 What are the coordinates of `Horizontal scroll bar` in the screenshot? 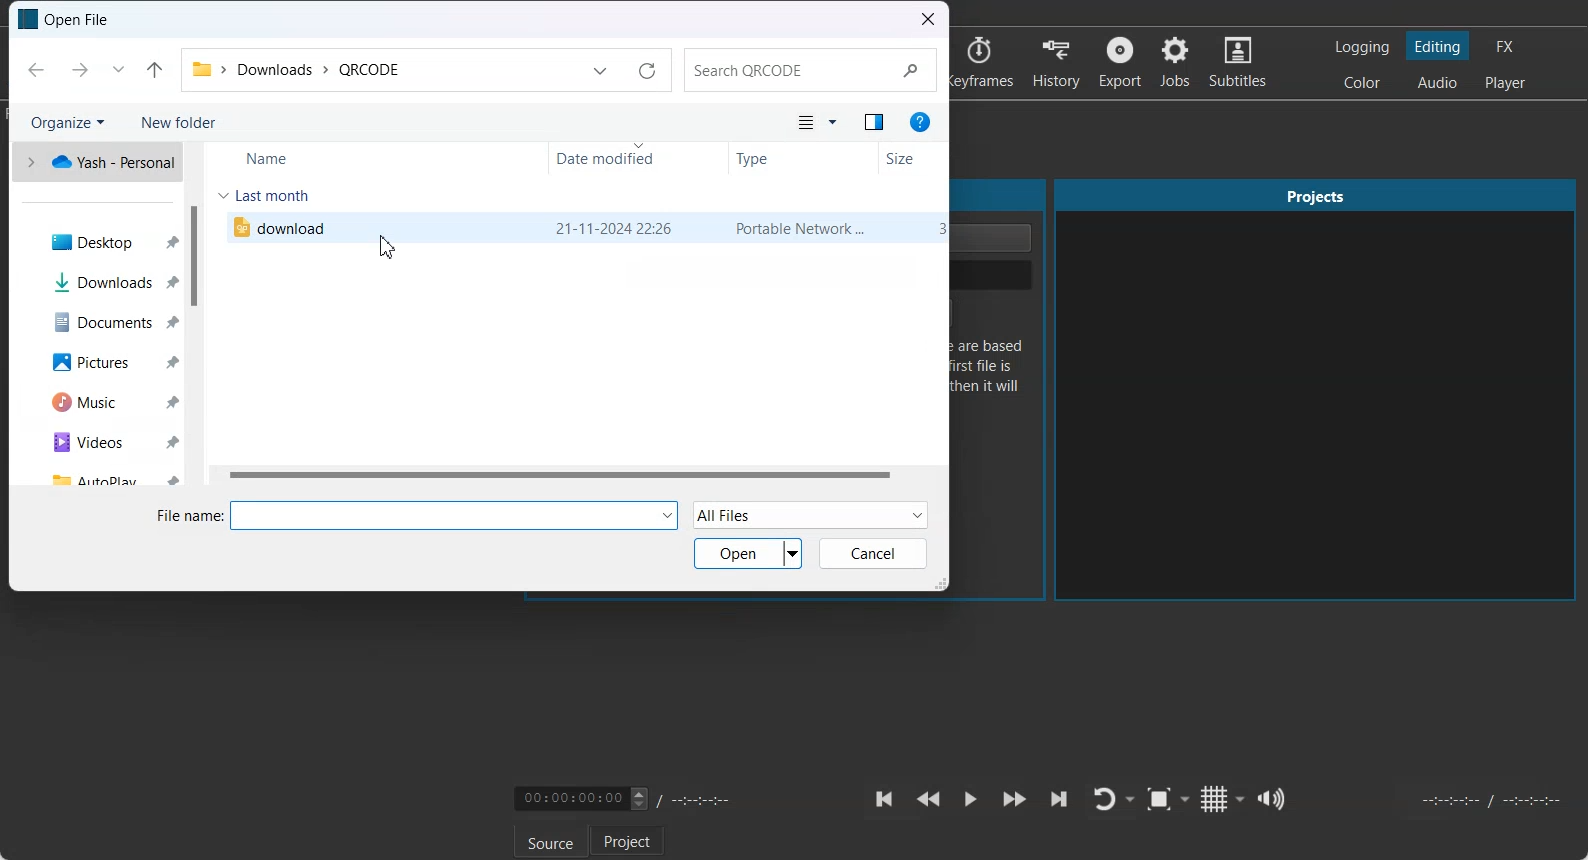 It's located at (559, 477).